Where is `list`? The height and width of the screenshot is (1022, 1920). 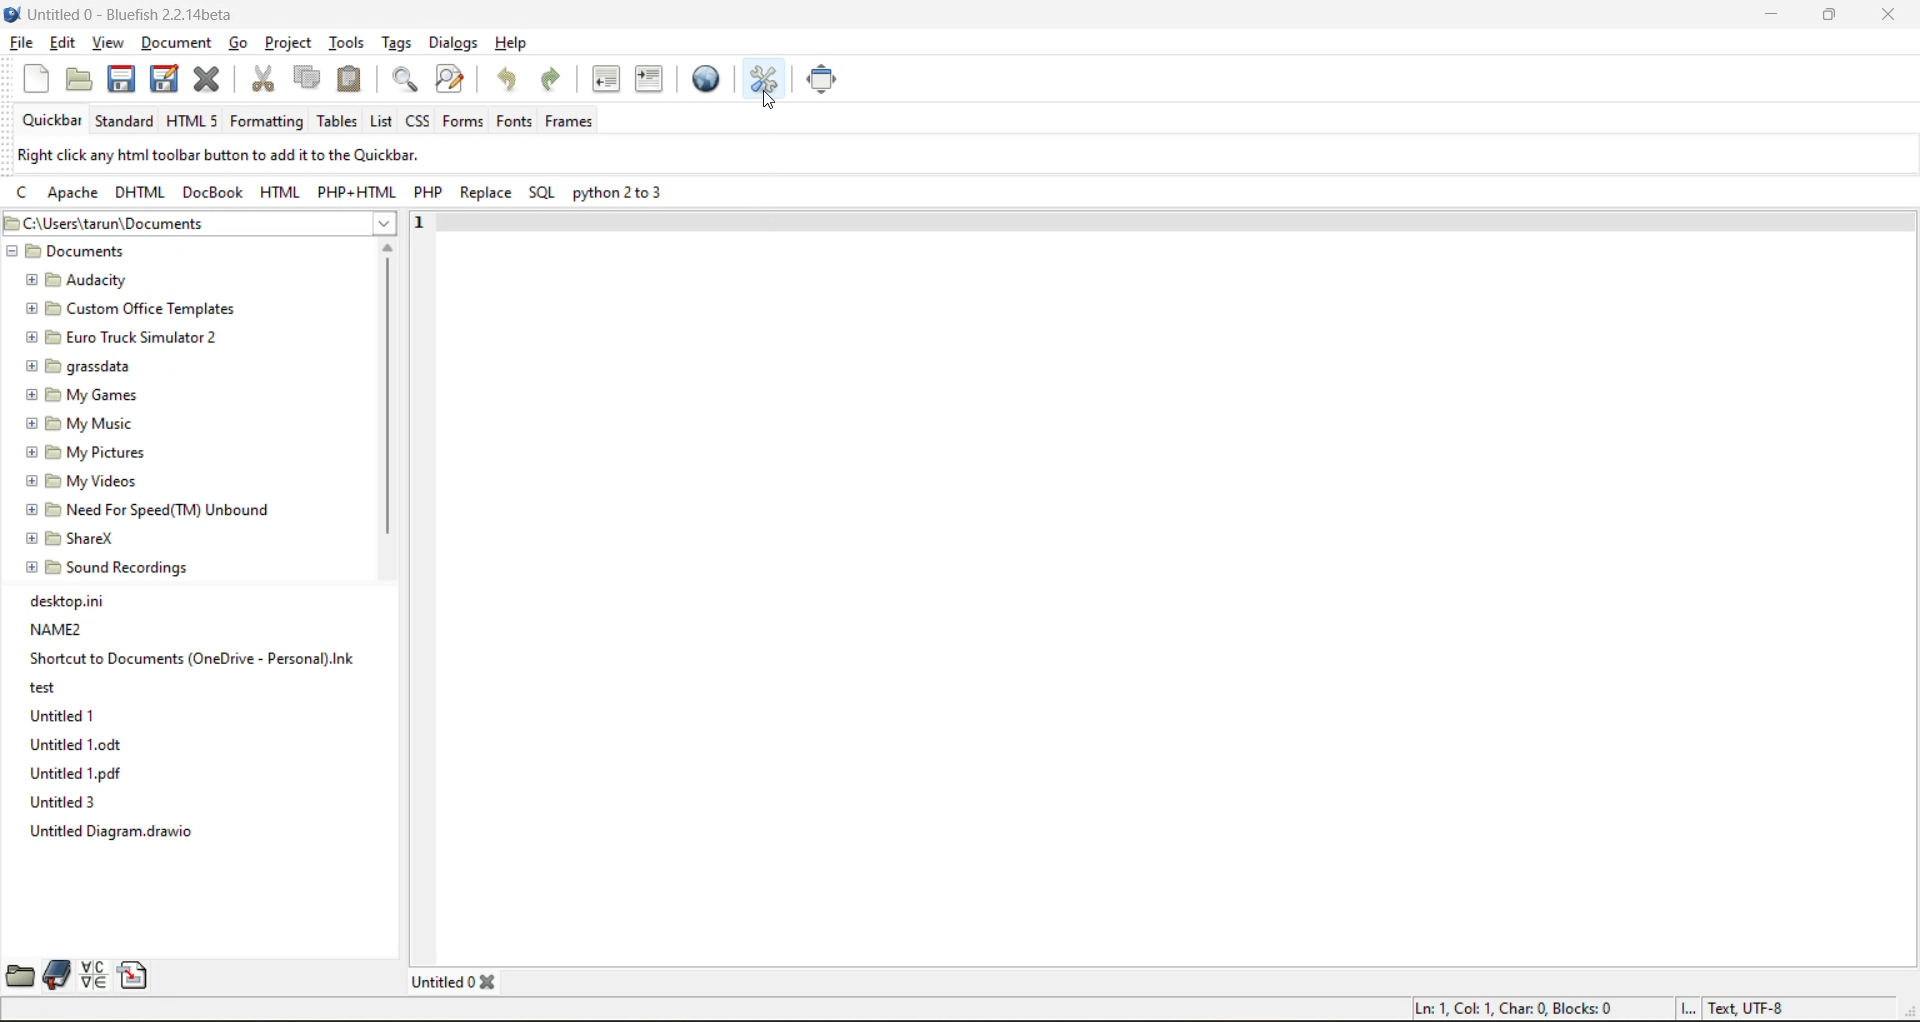
list is located at coordinates (382, 122).